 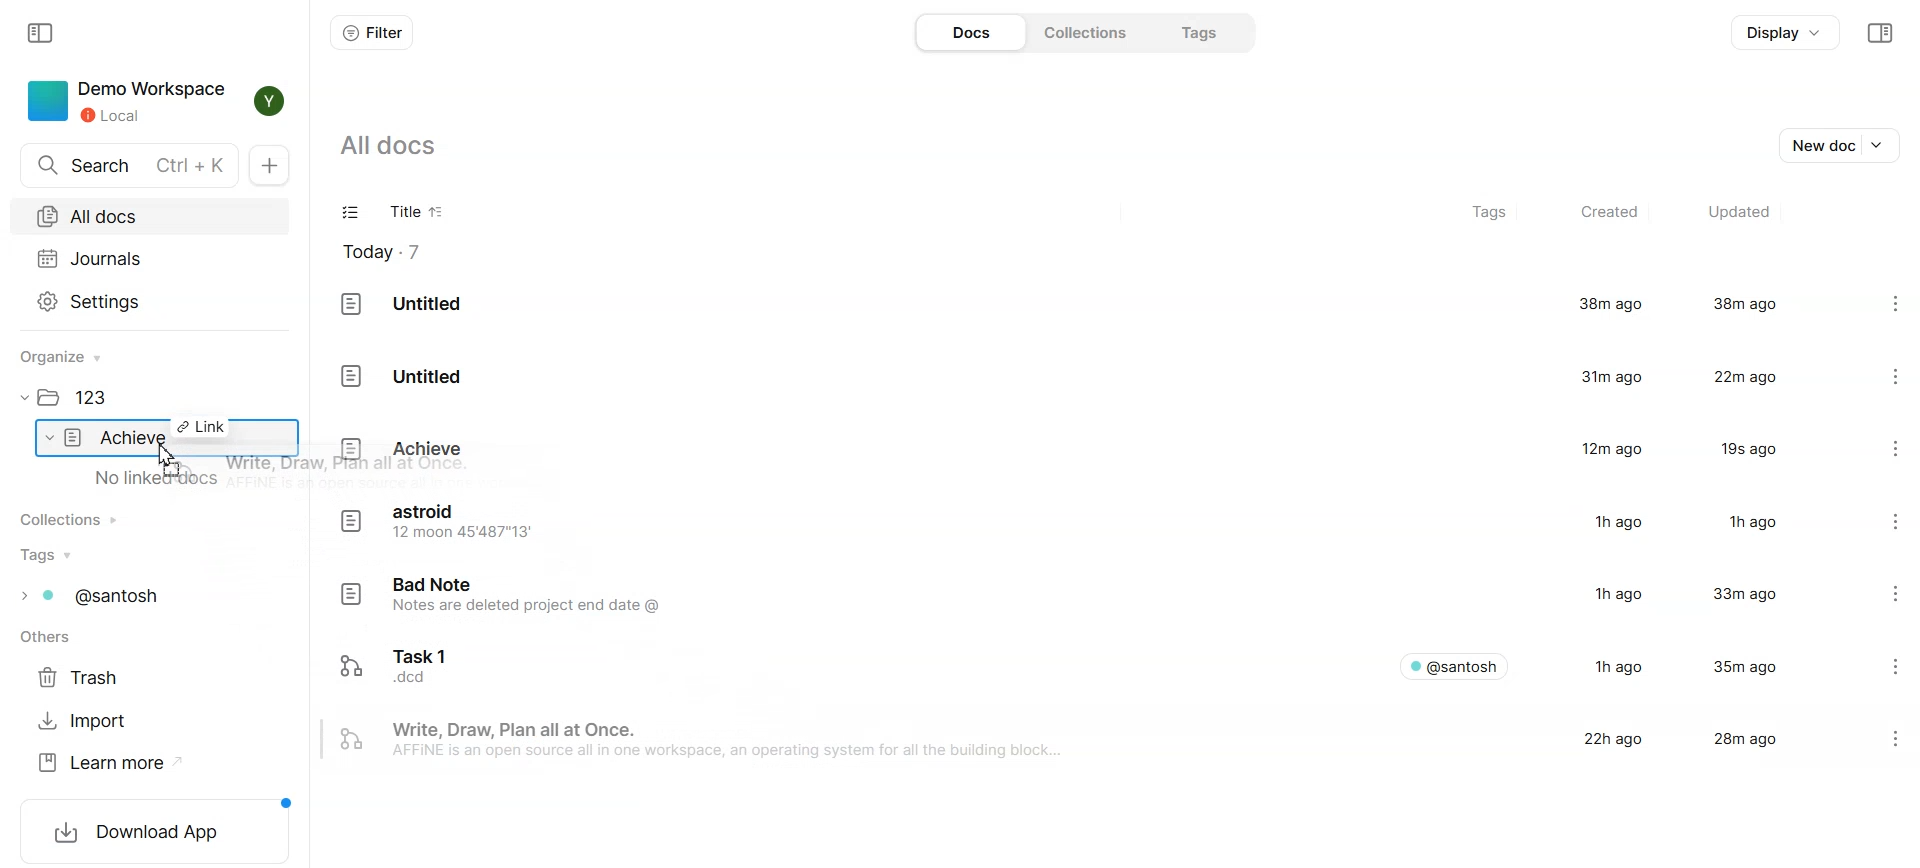 I want to click on Display, so click(x=1786, y=33).